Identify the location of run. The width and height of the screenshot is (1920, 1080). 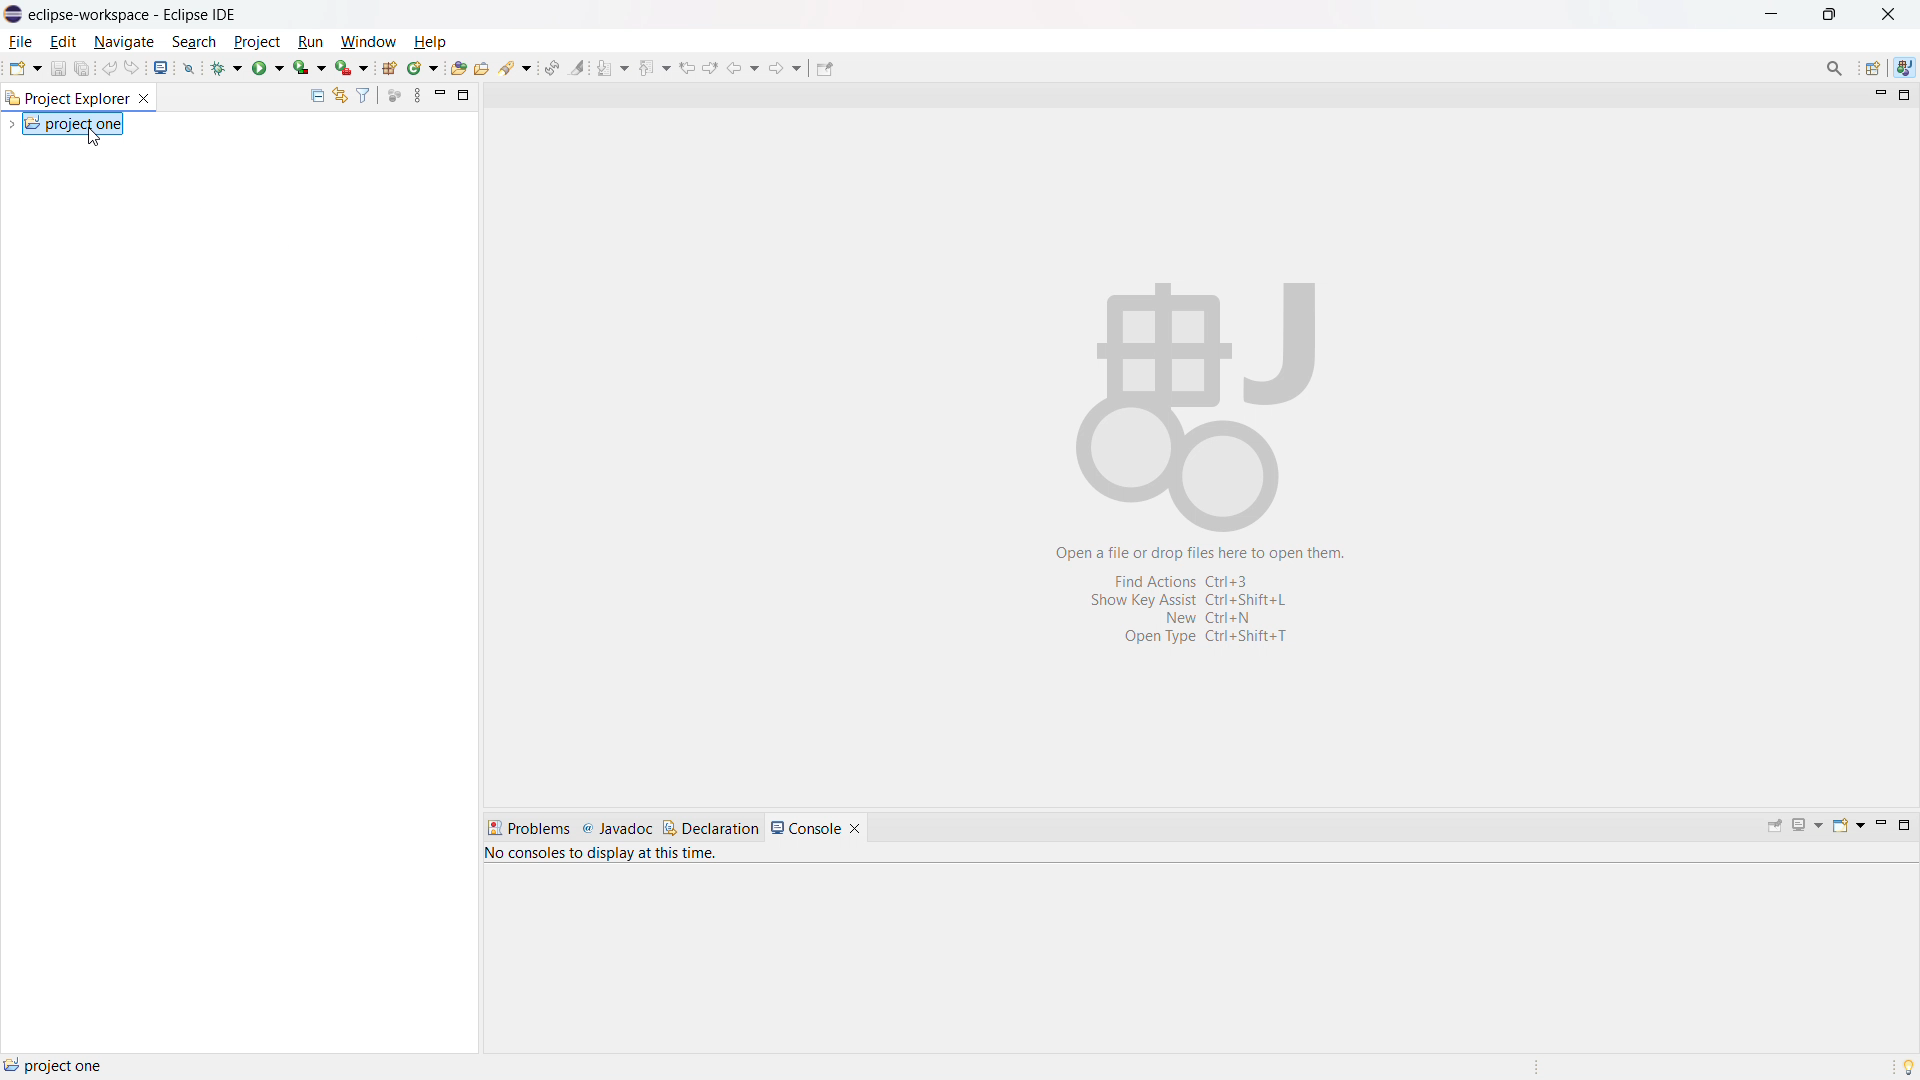
(311, 42).